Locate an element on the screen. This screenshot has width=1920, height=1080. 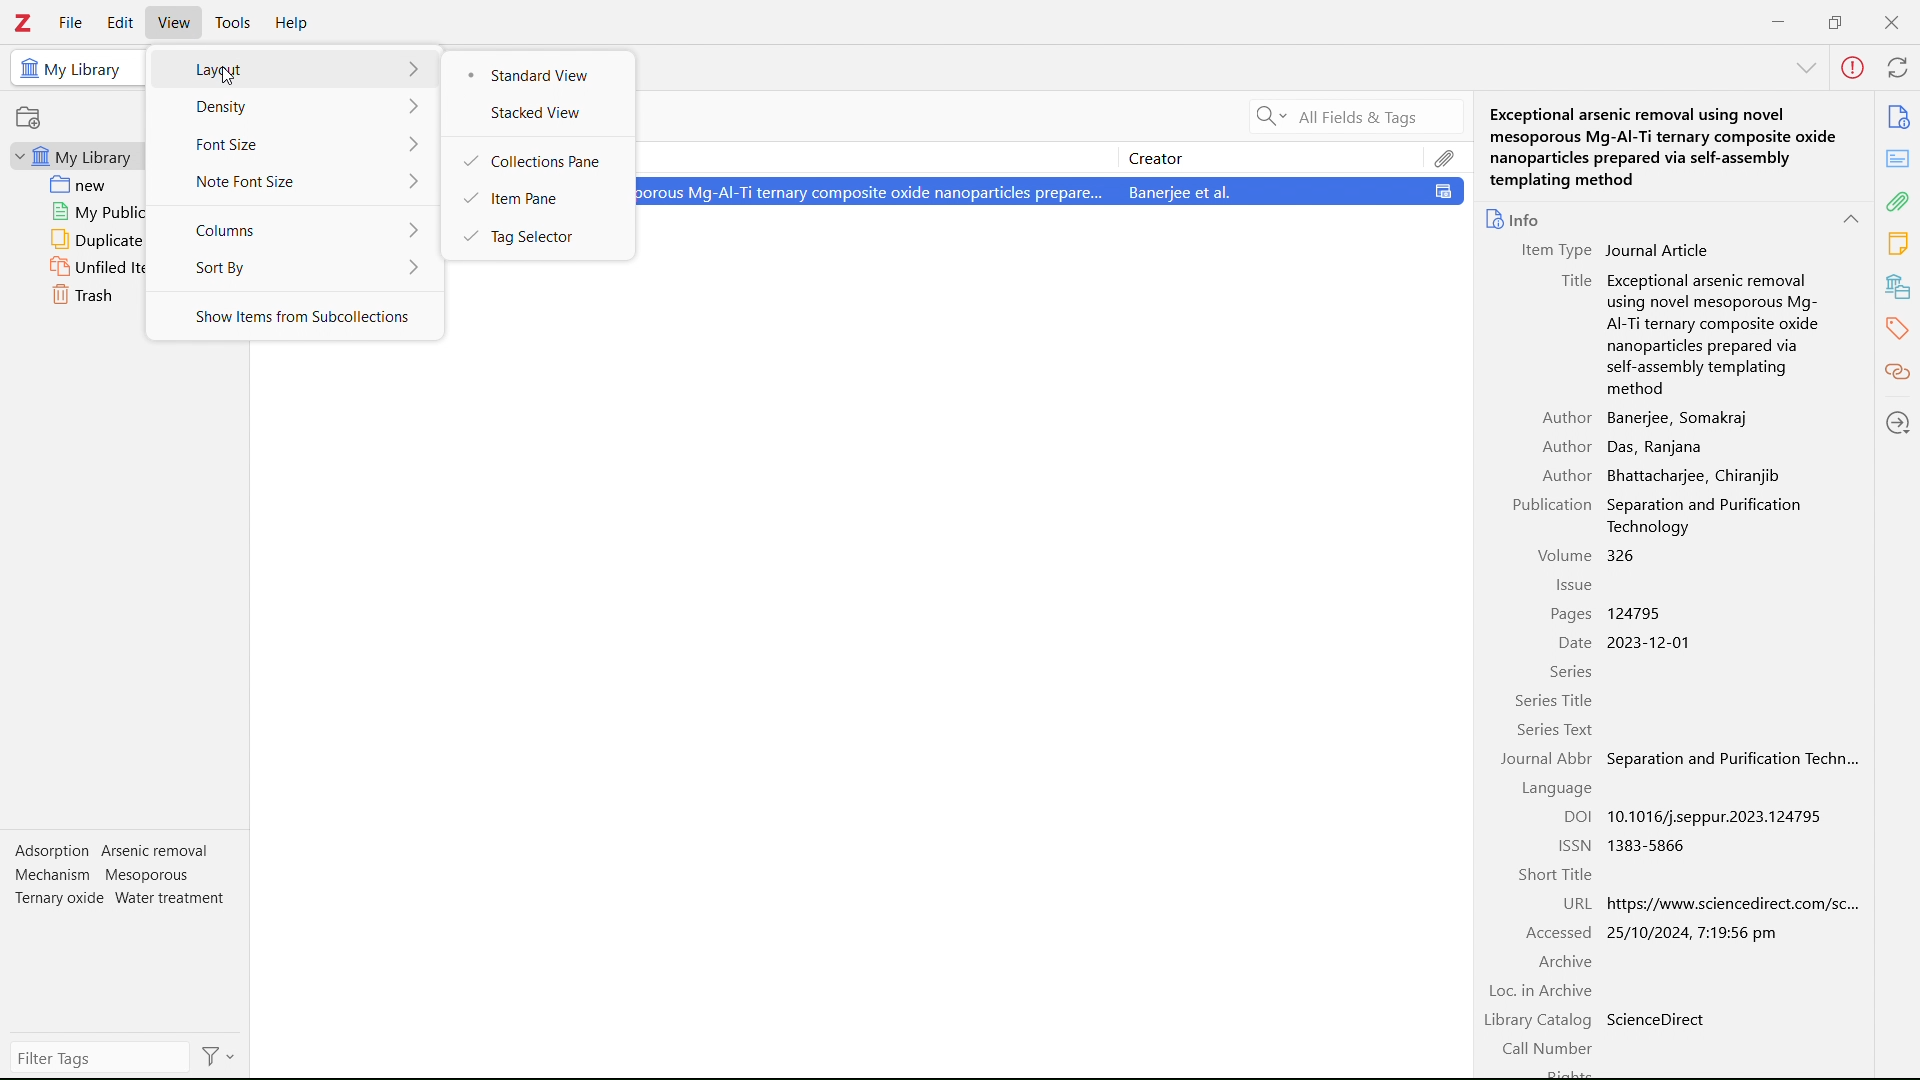
Date is located at coordinates (1574, 643).